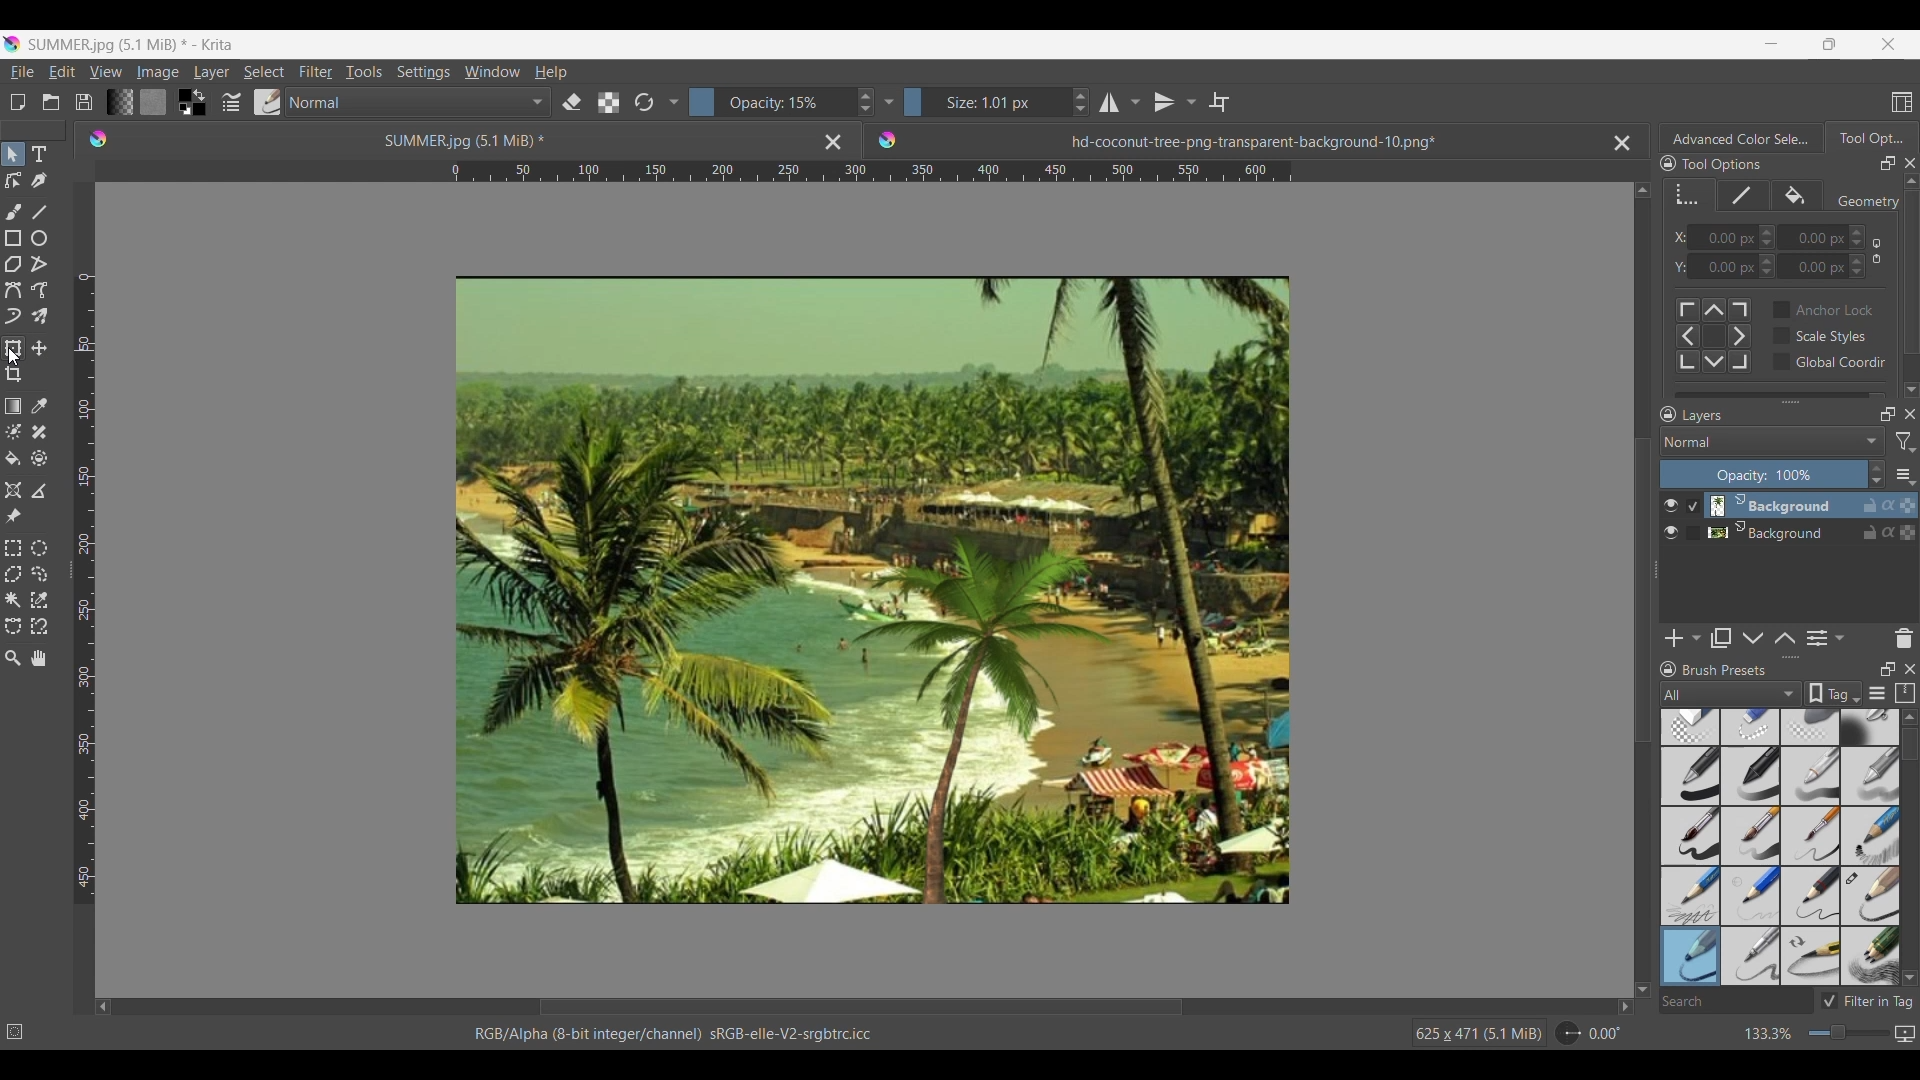  What do you see at coordinates (1643, 186) in the screenshot?
I see `Up` at bounding box center [1643, 186].